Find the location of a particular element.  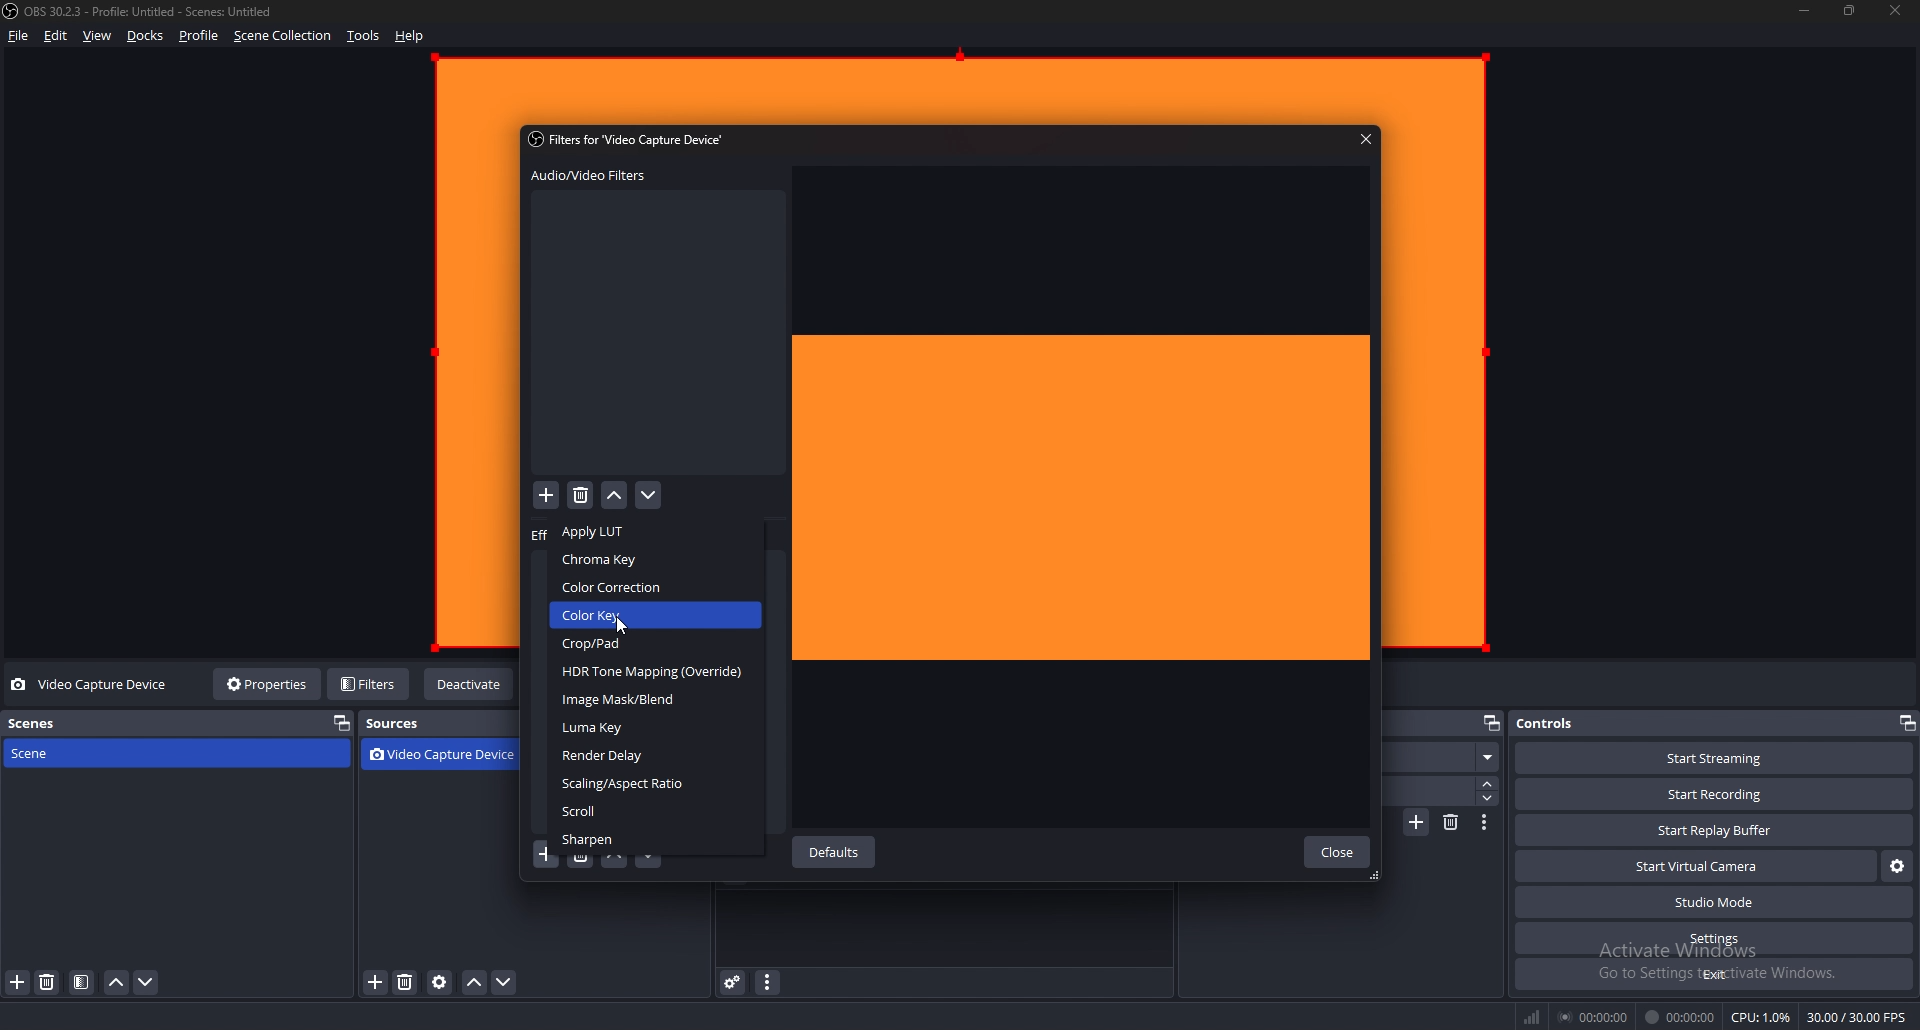

start streaming is located at coordinates (1714, 758).